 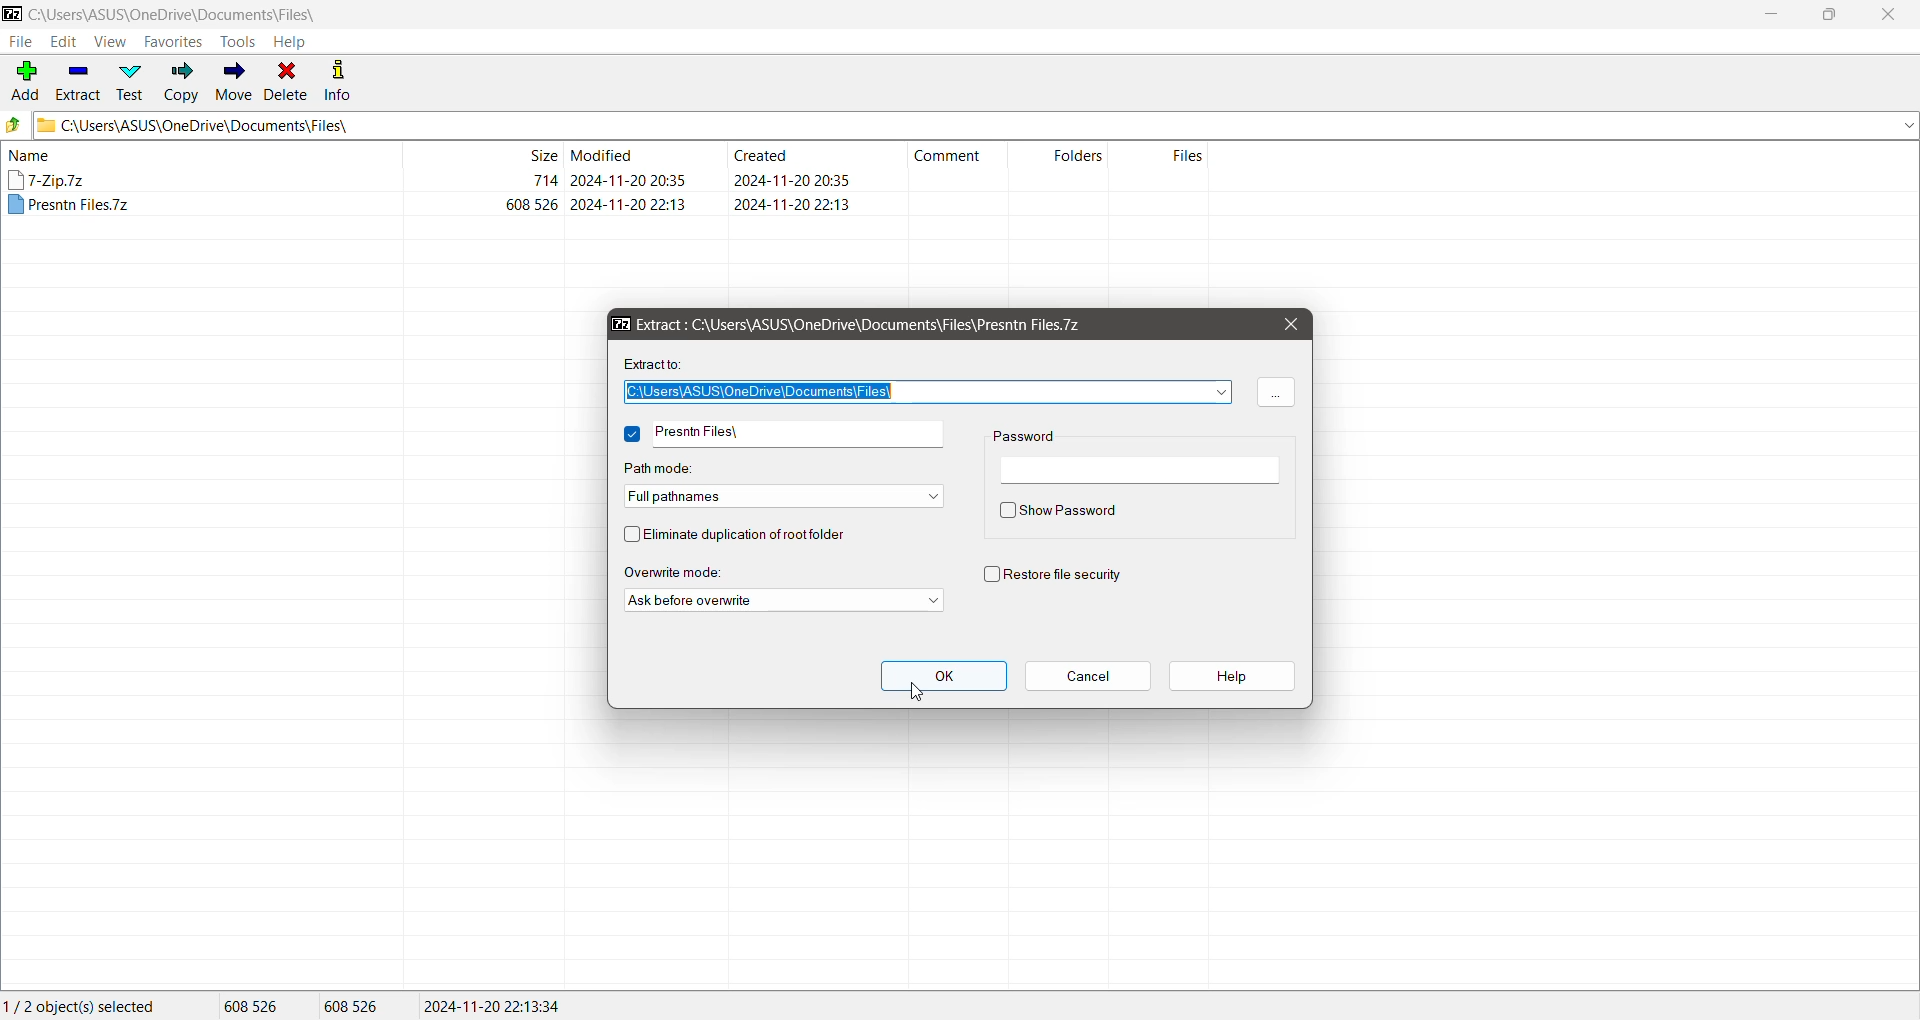 What do you see at coordinates (544, 180) in the screenshot?
I see `size` at bounding box center [544, 180].